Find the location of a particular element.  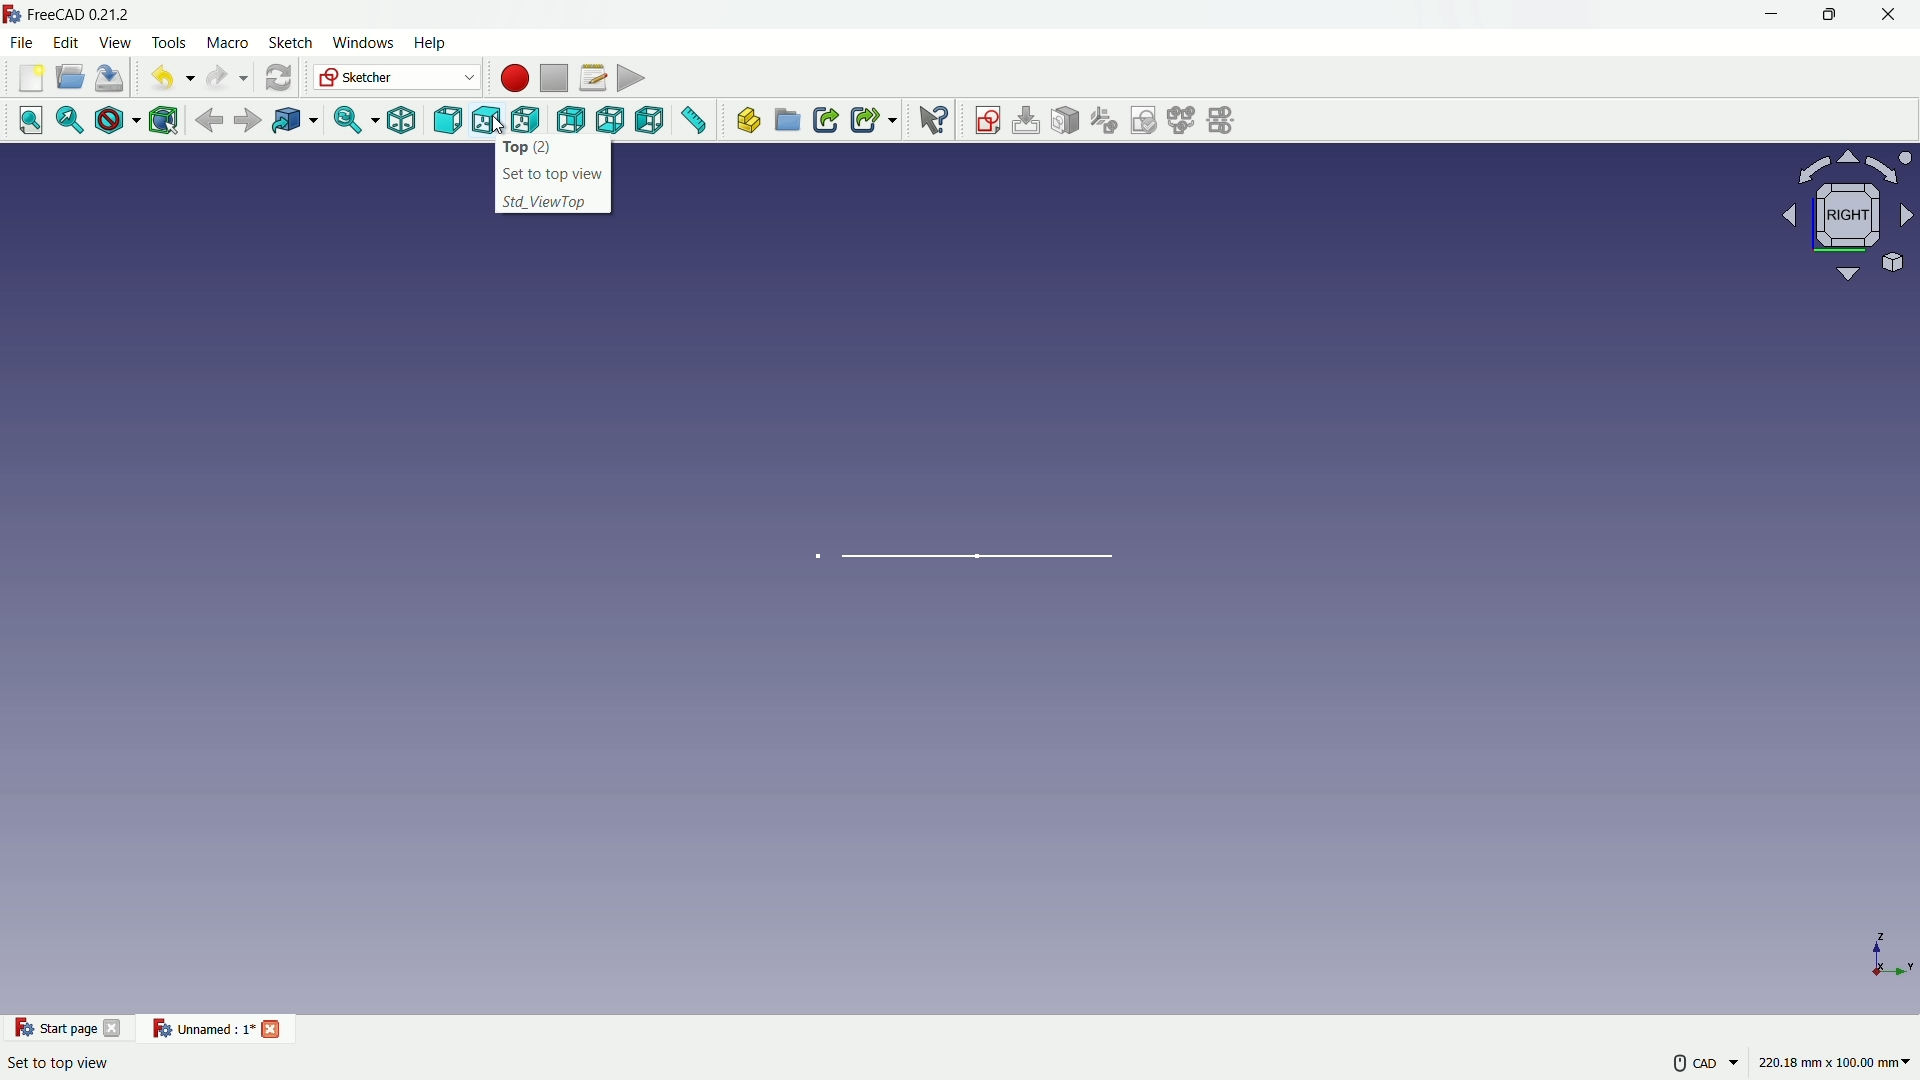

minimize is located at coordinates (1771, 16).